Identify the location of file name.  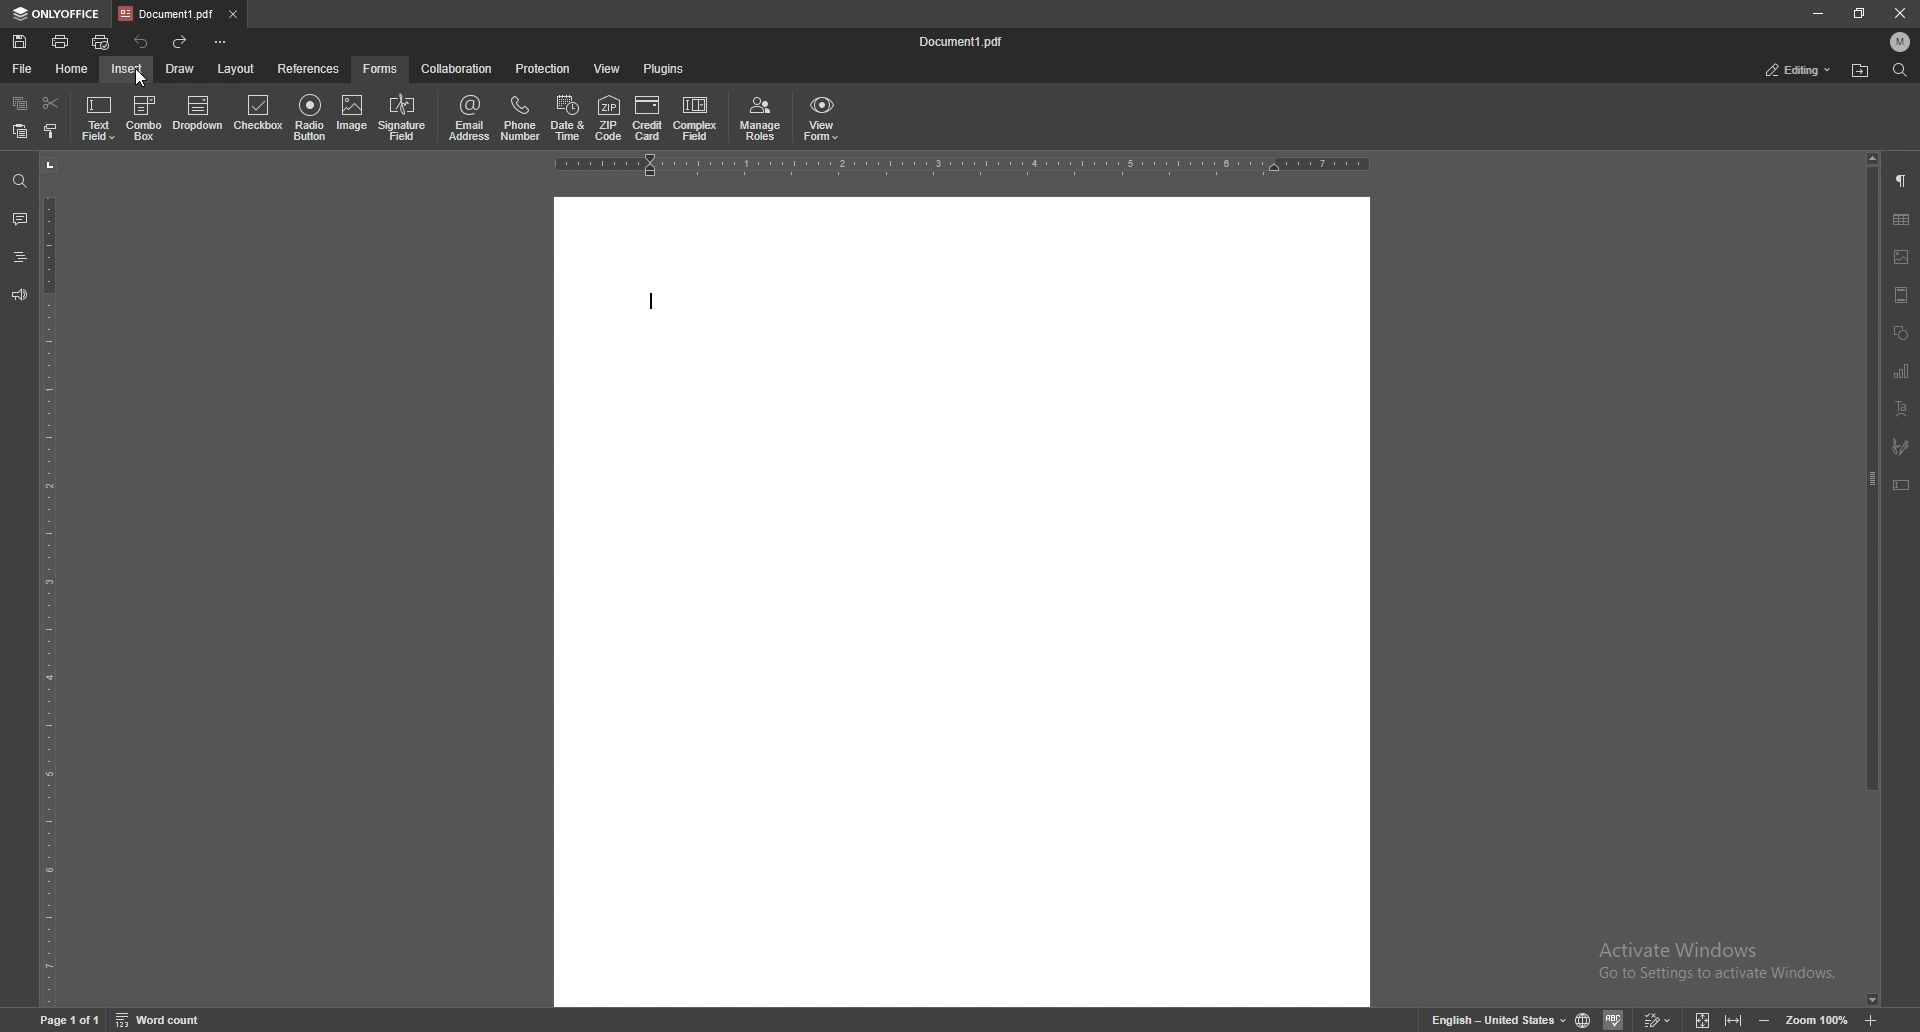
(962, 41).